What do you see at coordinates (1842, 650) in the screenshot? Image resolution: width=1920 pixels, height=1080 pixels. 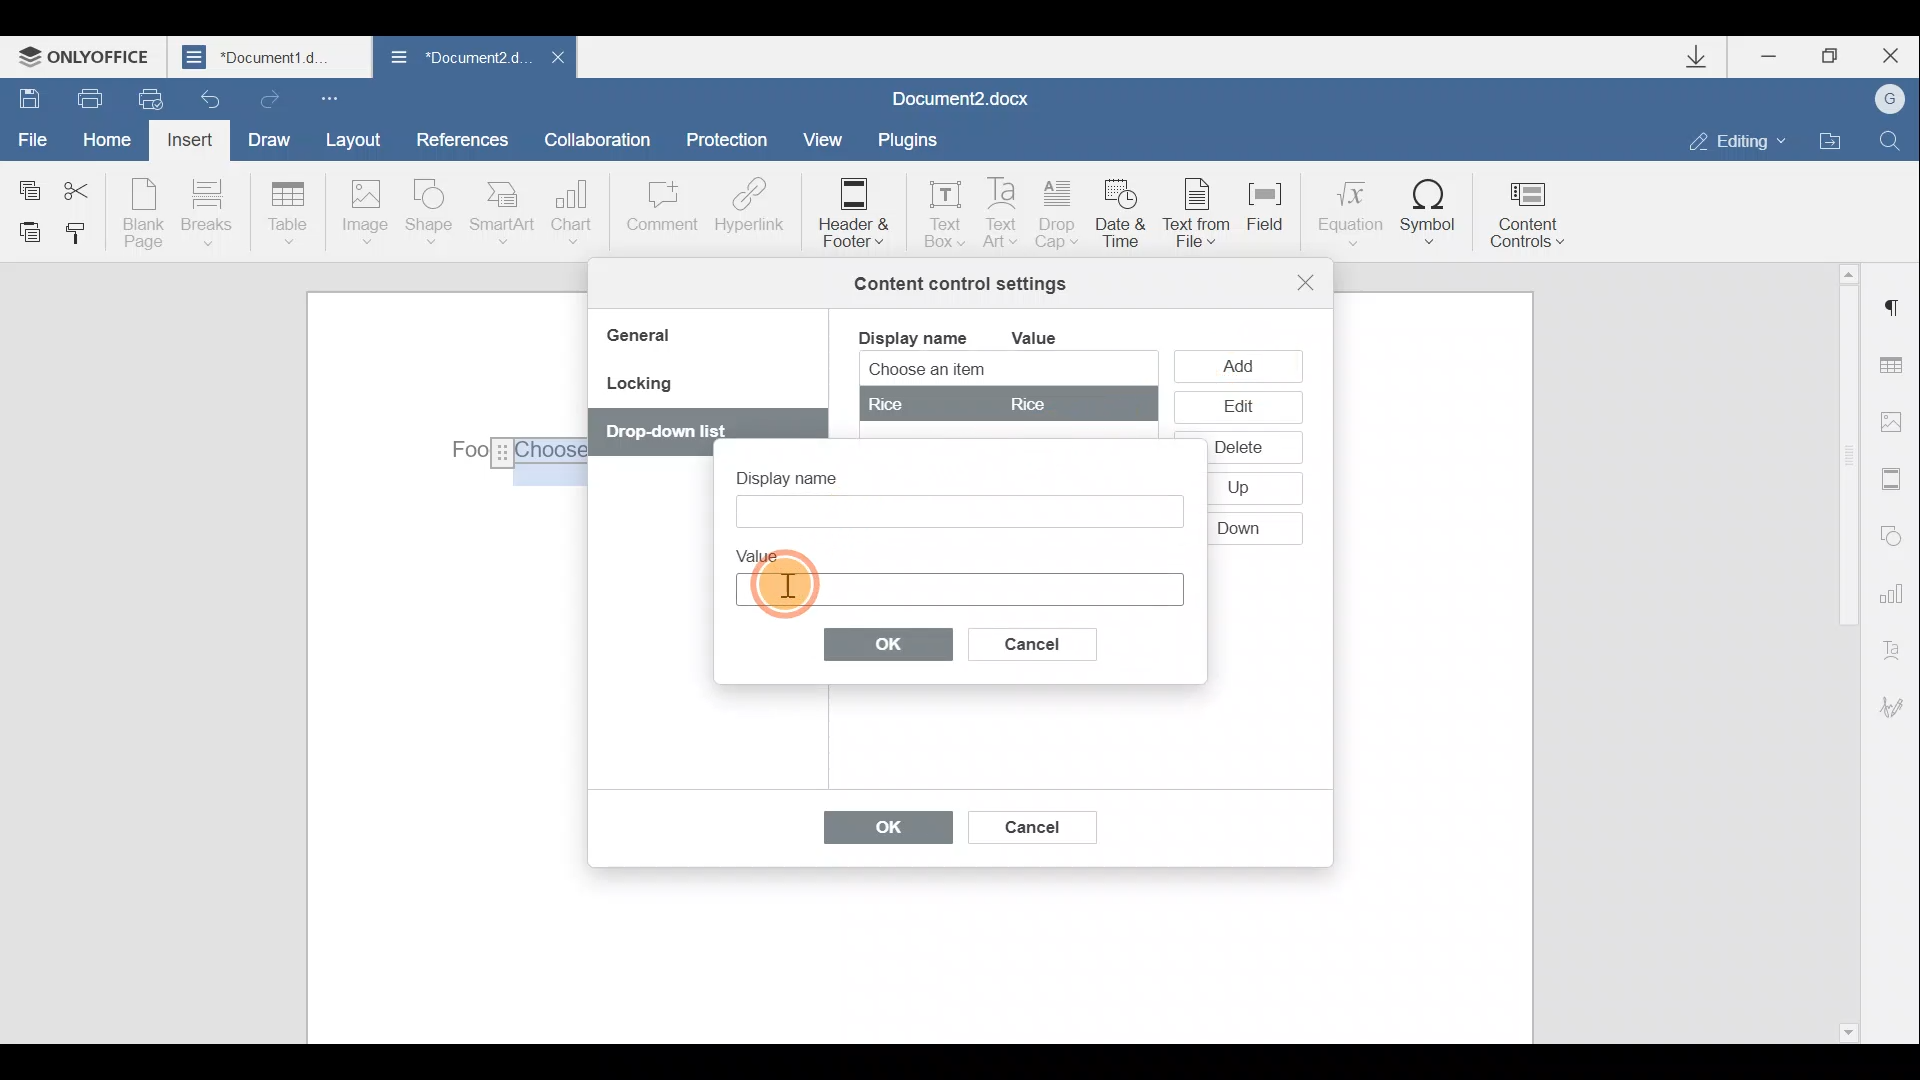 I see `Scroll bar` at bounding box center [1842, 650].